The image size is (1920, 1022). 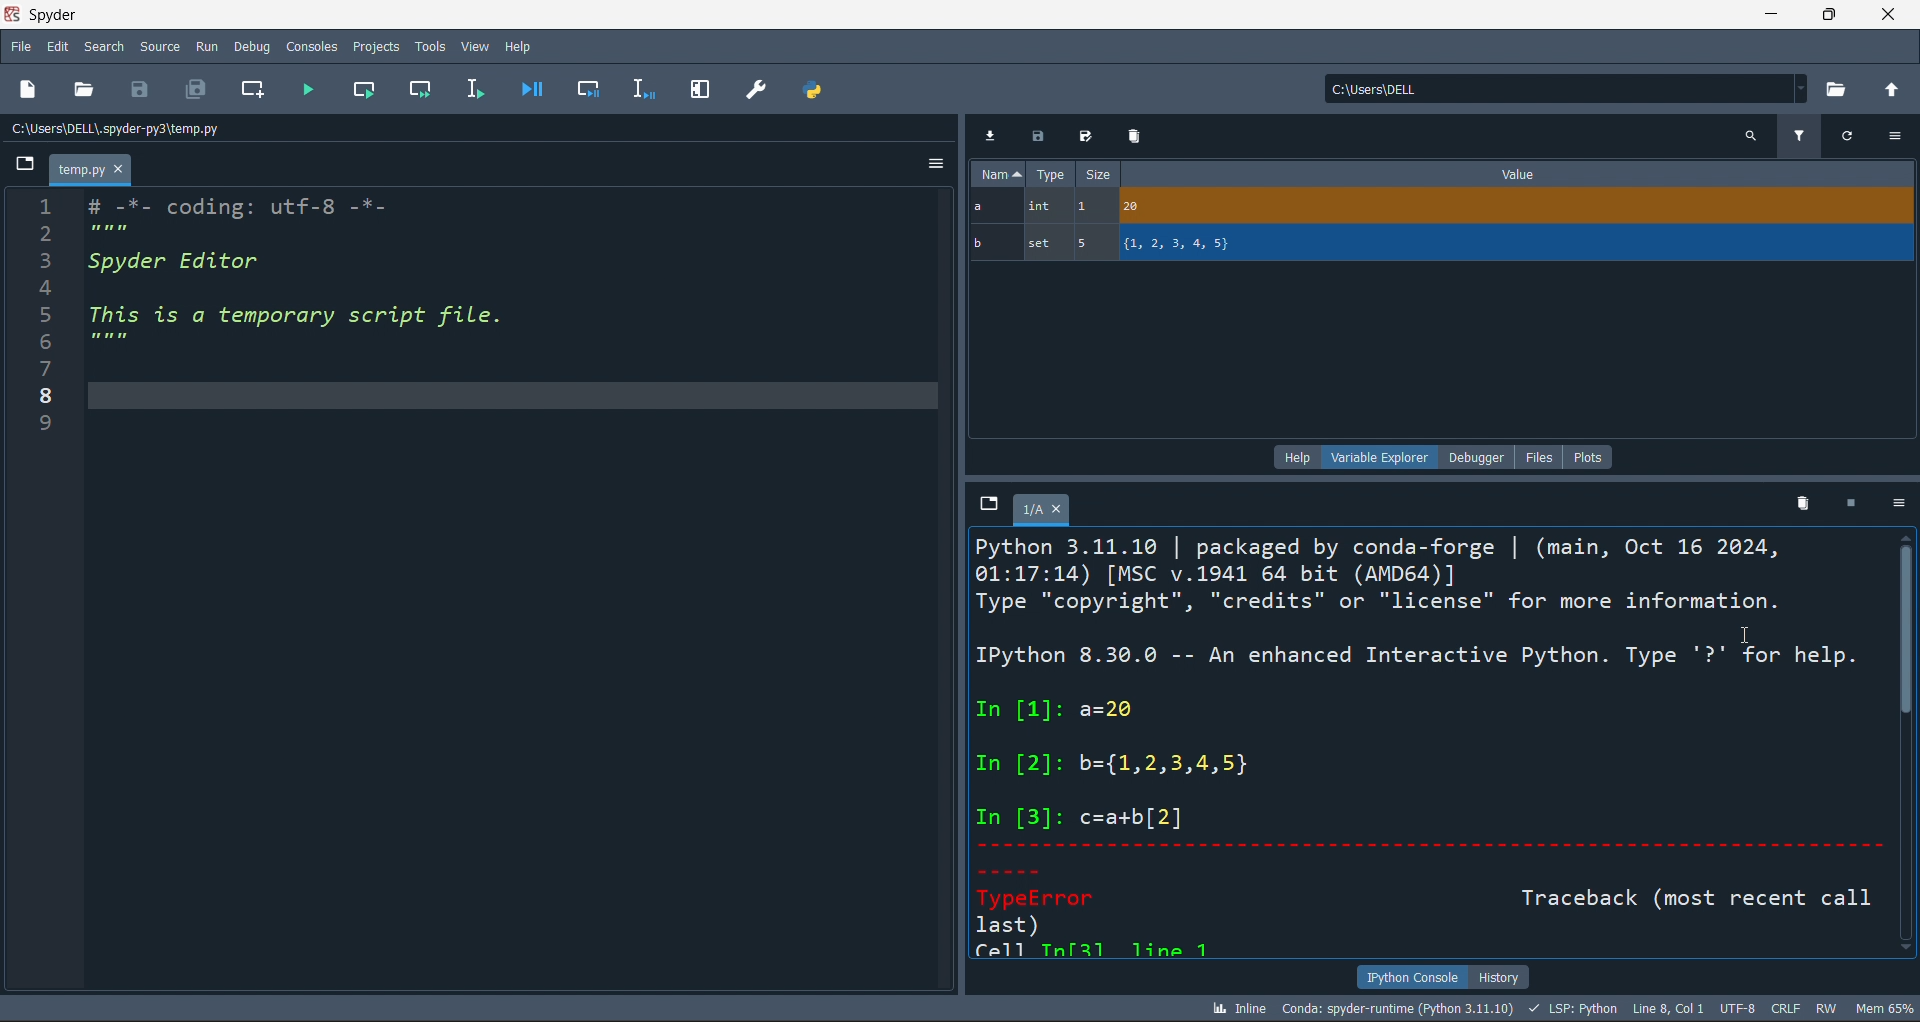 I want to click on open parent directory, so click(x=1894, y=88).